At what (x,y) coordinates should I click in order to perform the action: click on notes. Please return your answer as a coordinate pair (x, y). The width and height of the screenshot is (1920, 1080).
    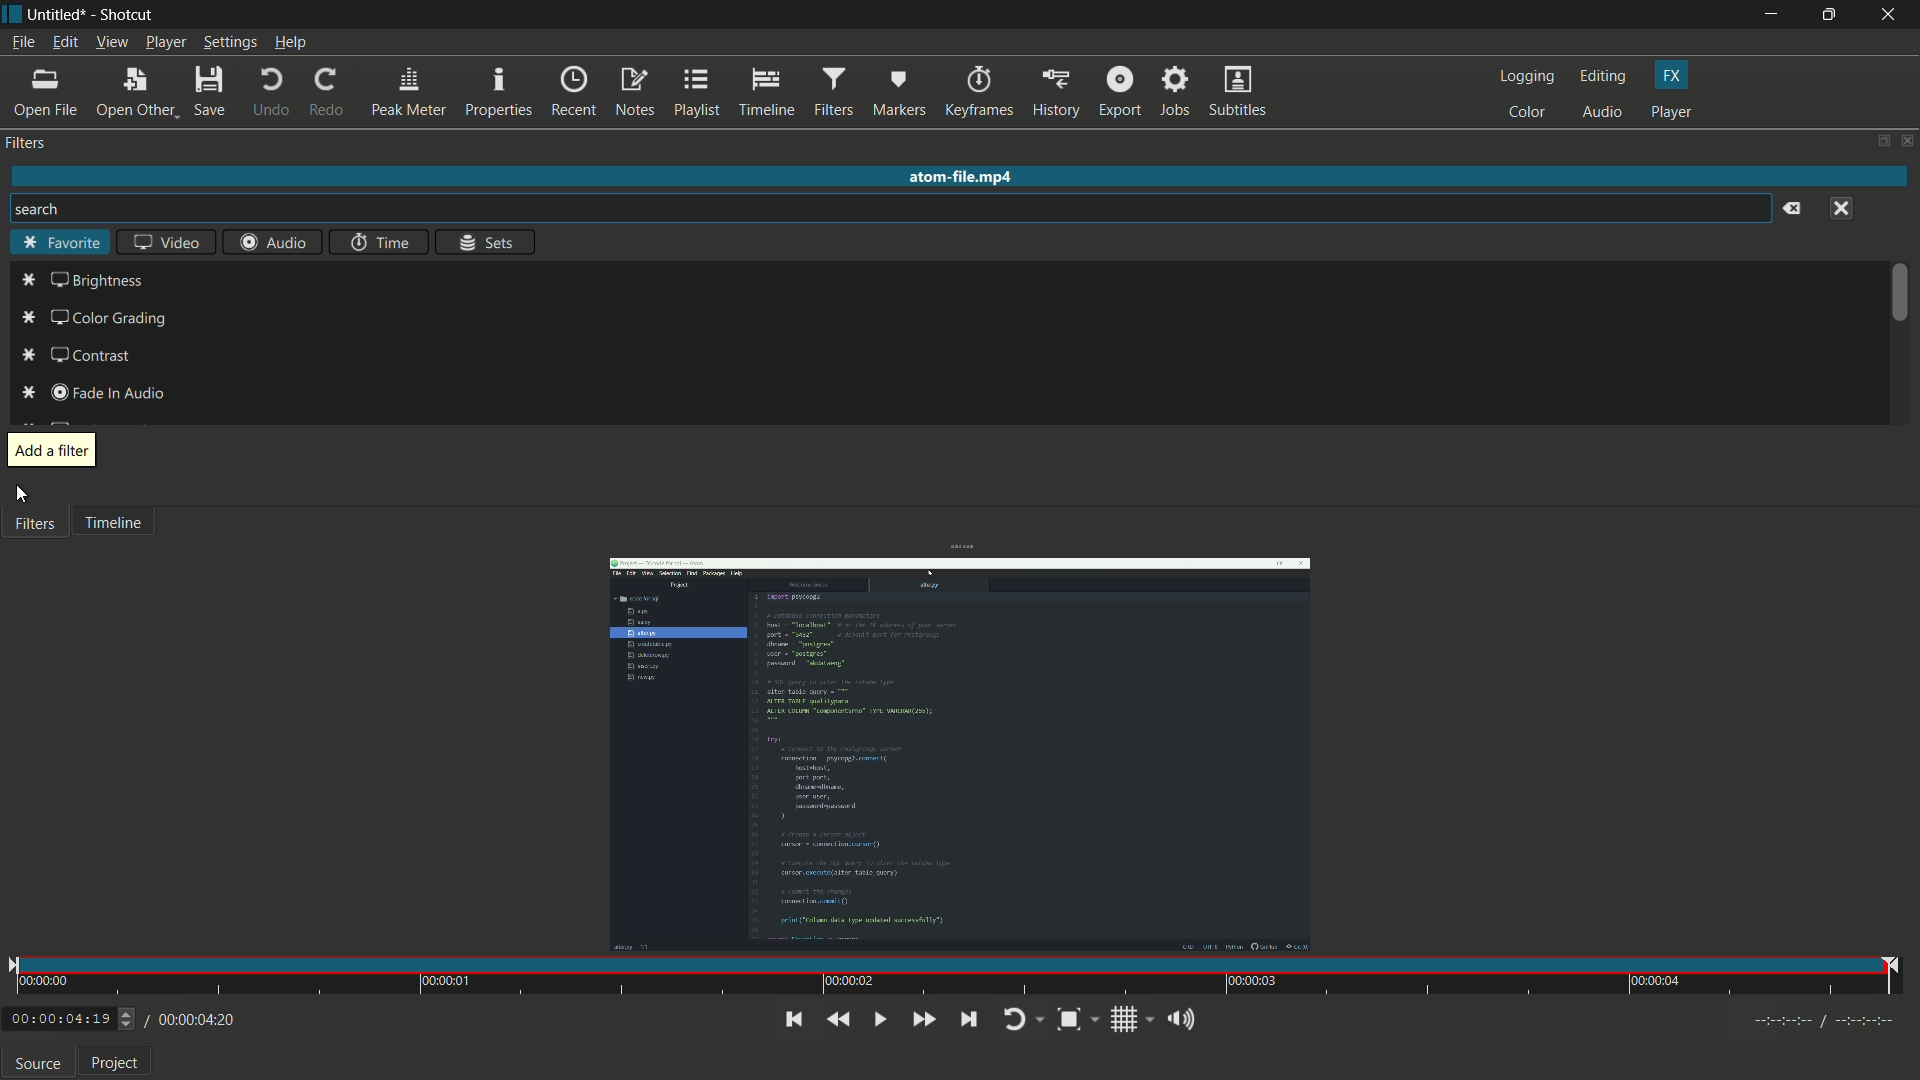
    Looking at the image, I should click on (635, 92).